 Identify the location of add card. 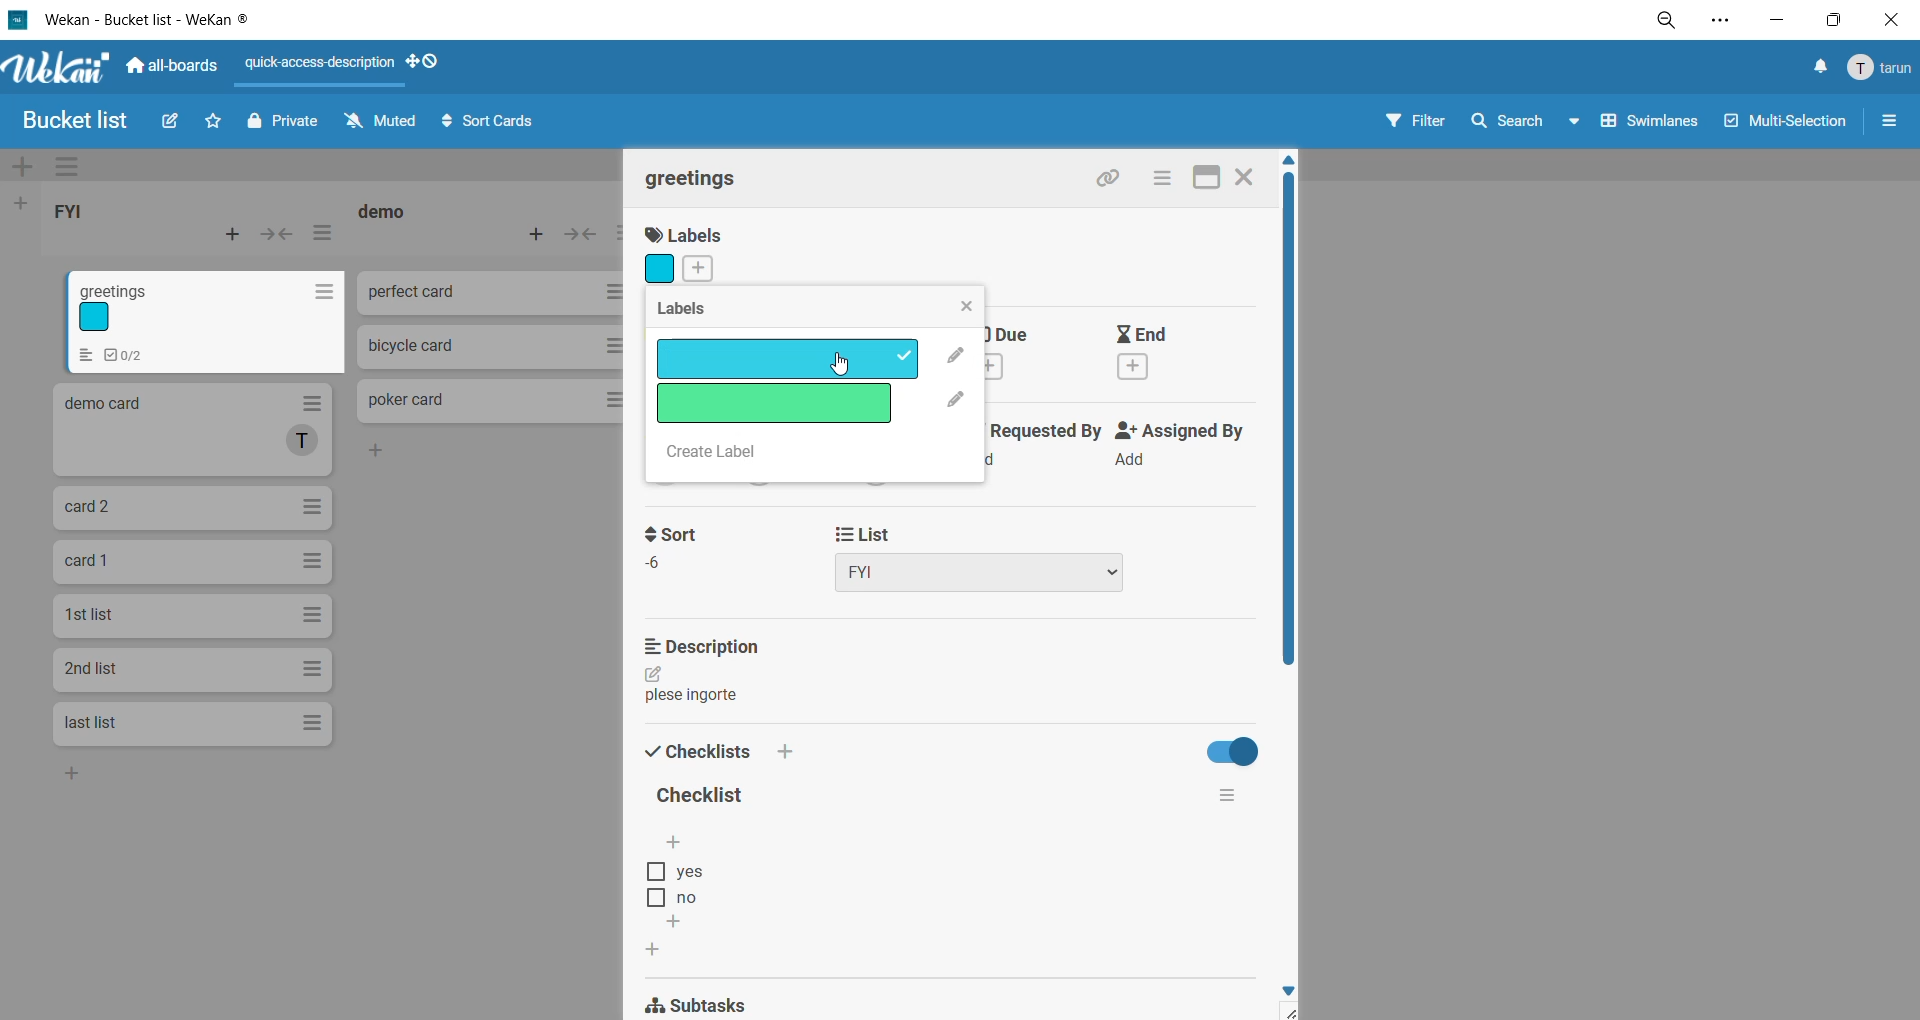
(229, 238).